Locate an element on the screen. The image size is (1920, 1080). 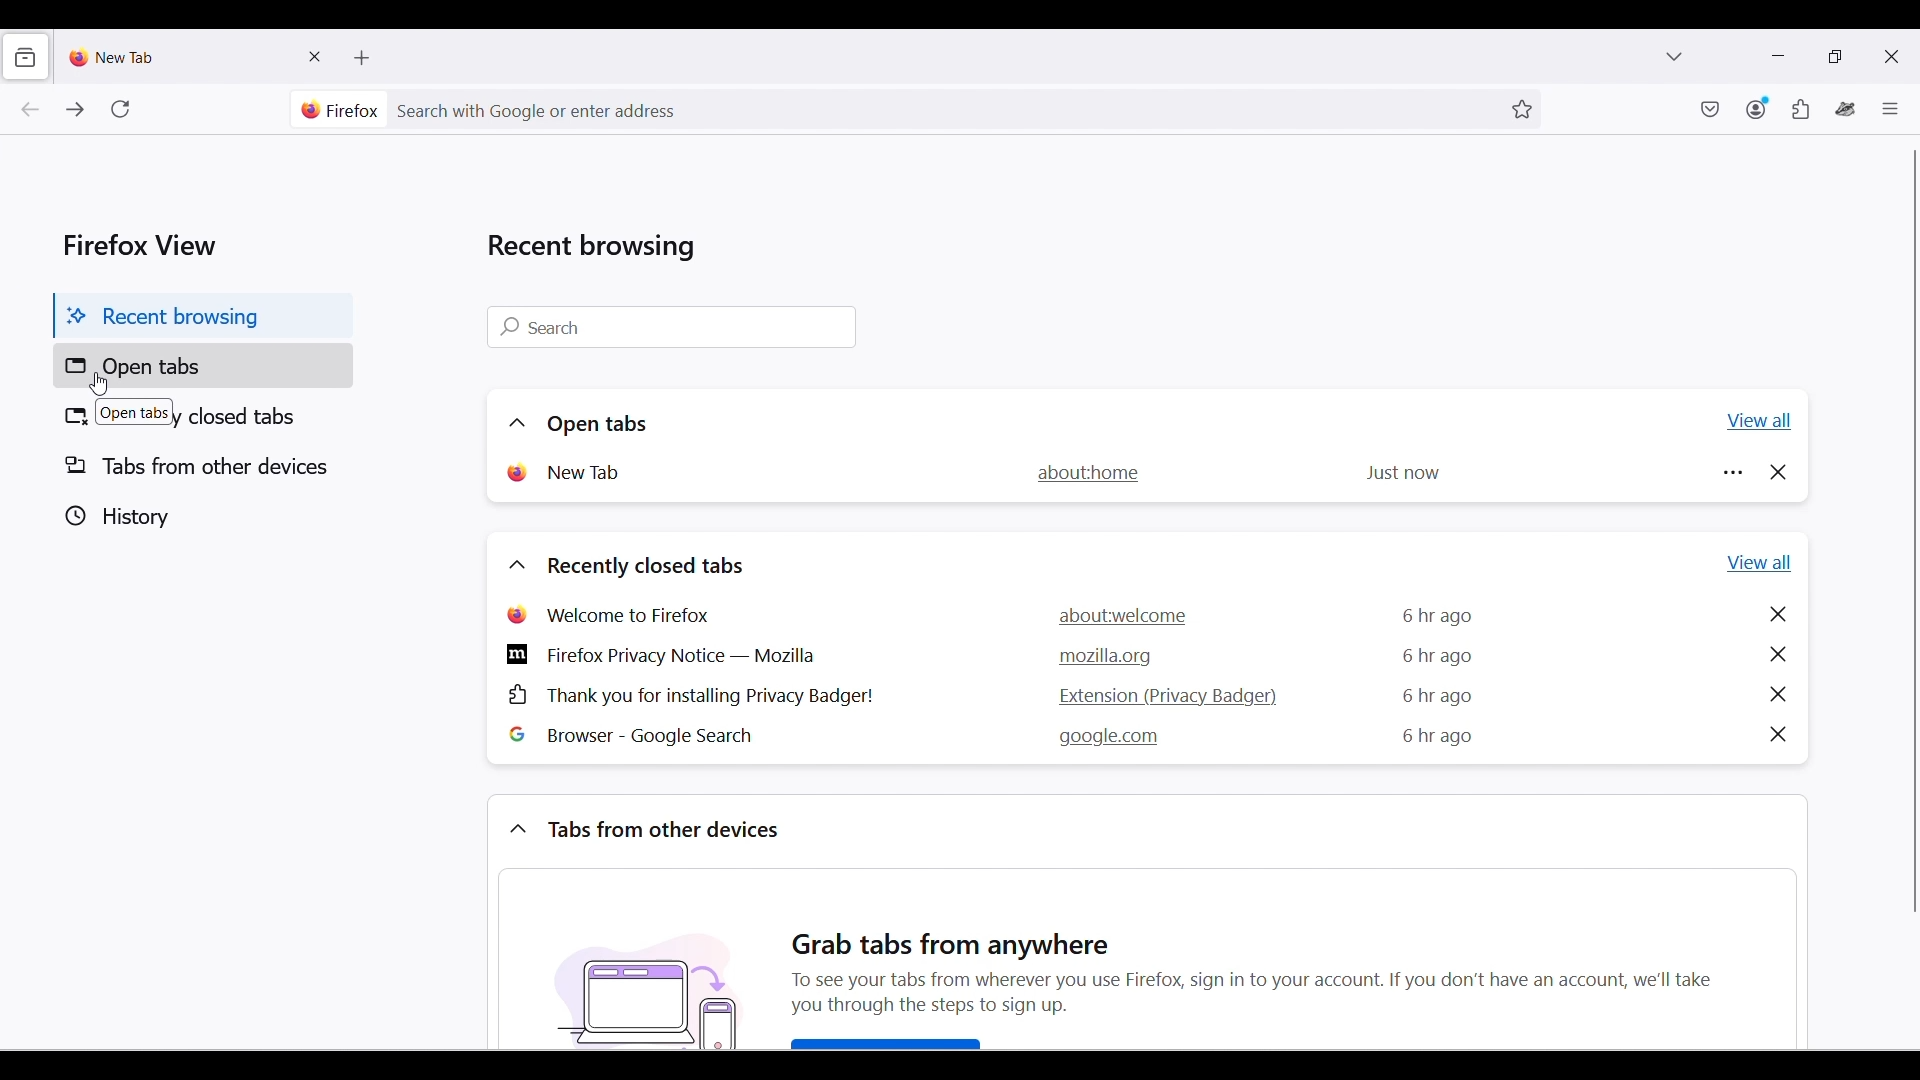
History is located at coordinates (199, 516).